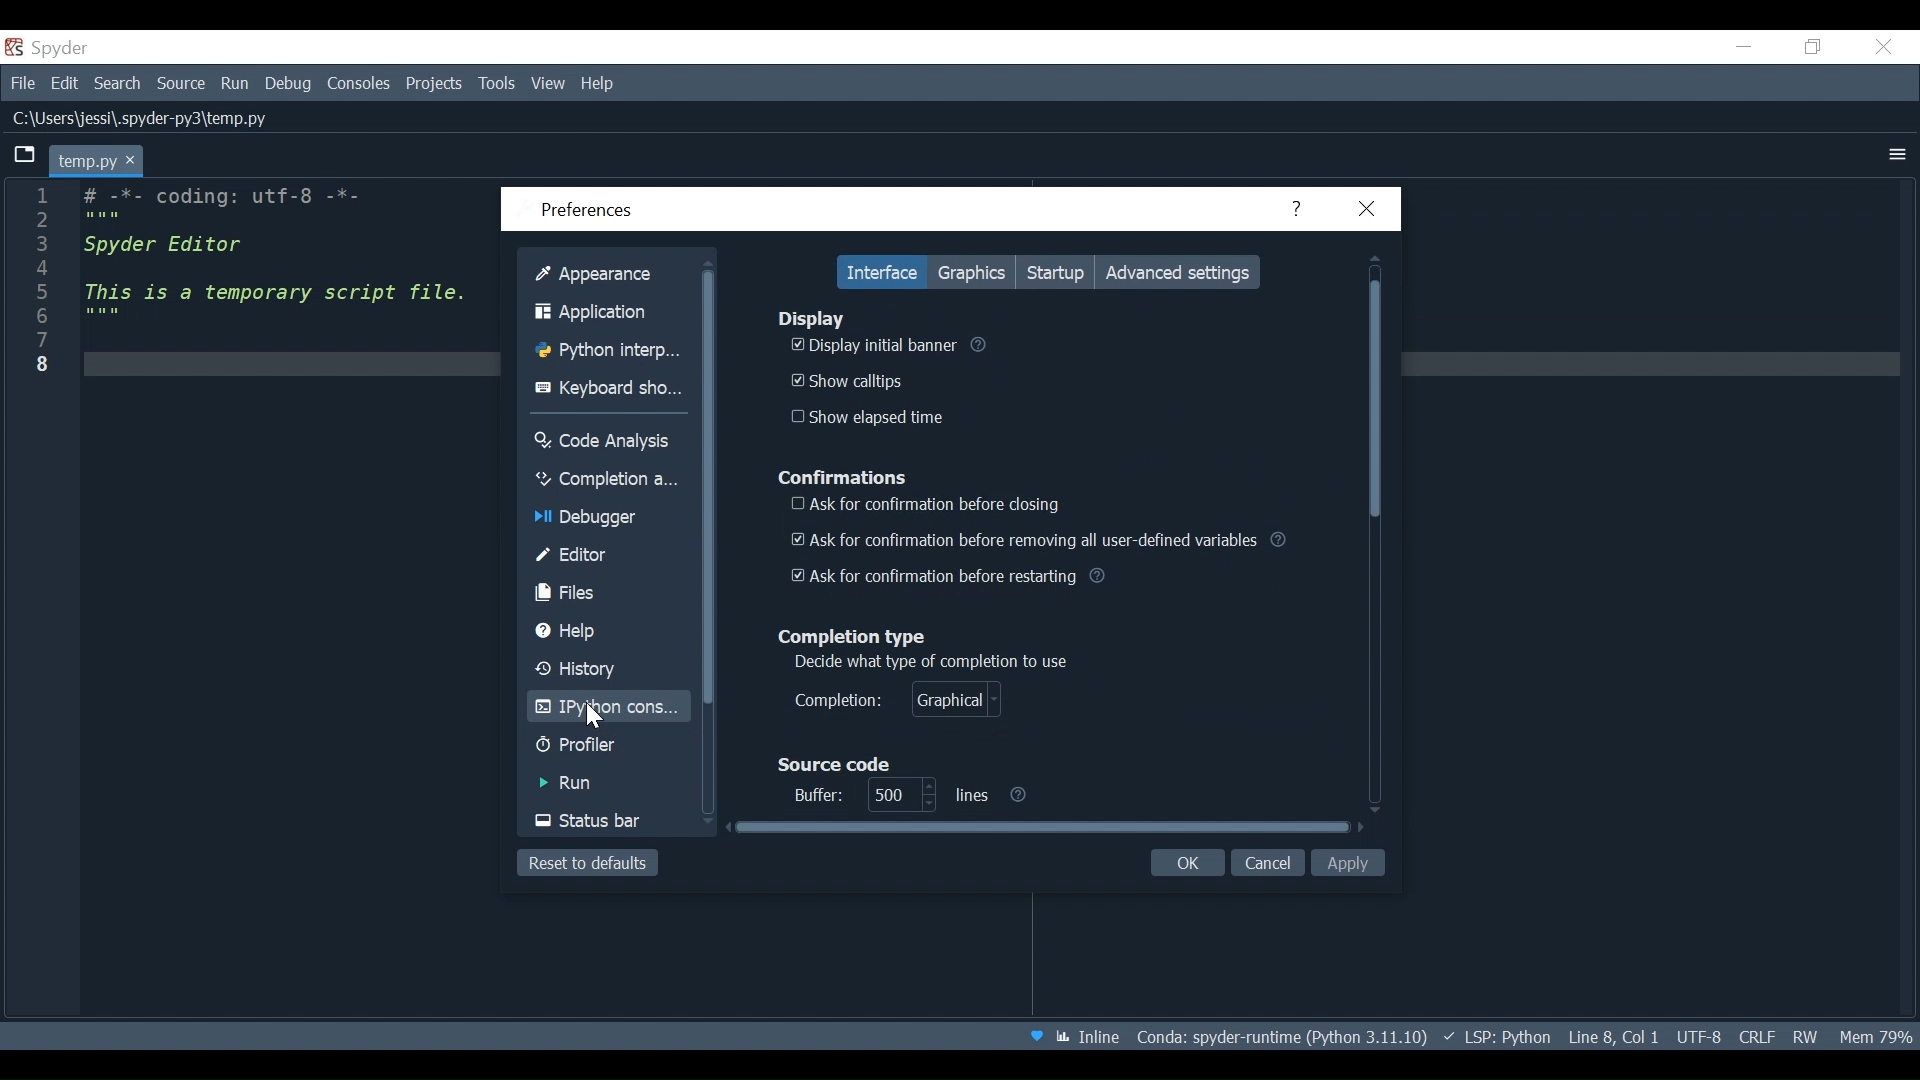 Image resolution: width=1920 pixels, height=1080 pixels. I want to click on Source code, so click(835, 764).